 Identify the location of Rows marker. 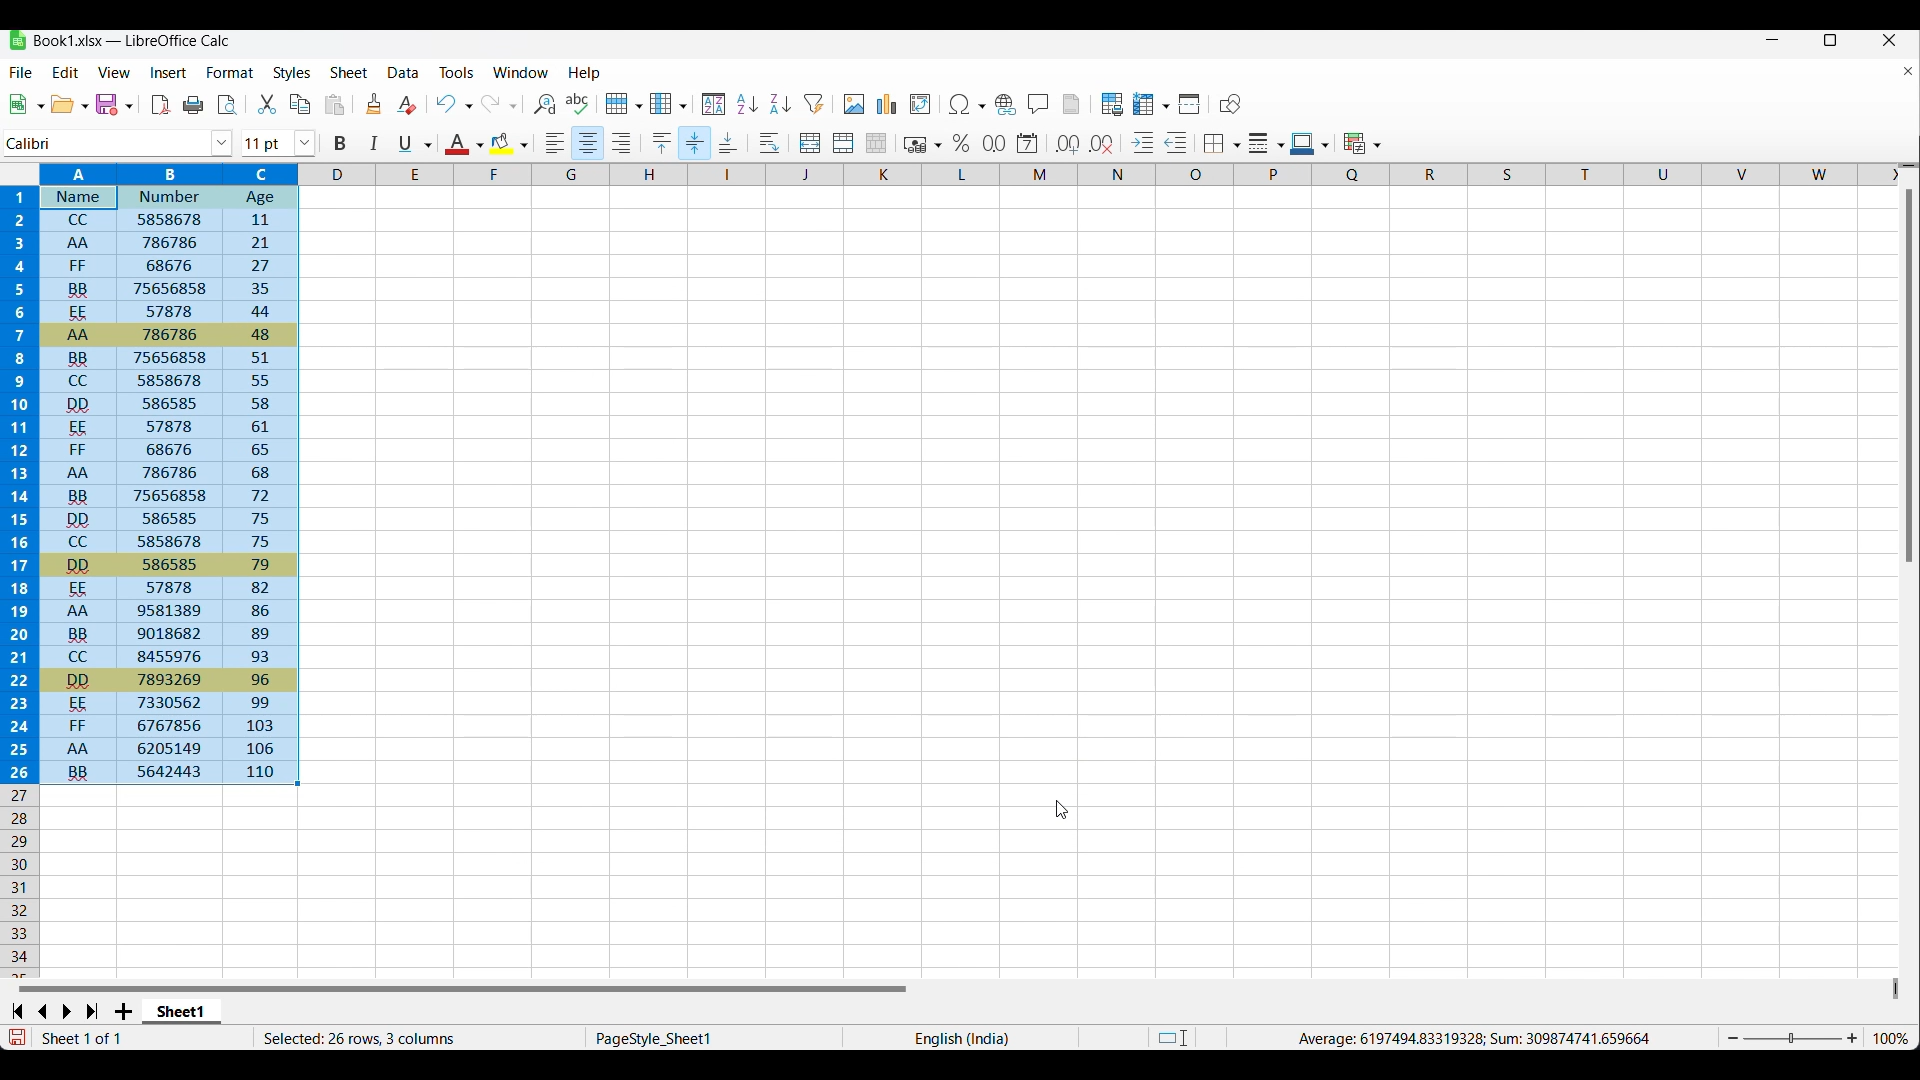
(22, 882).